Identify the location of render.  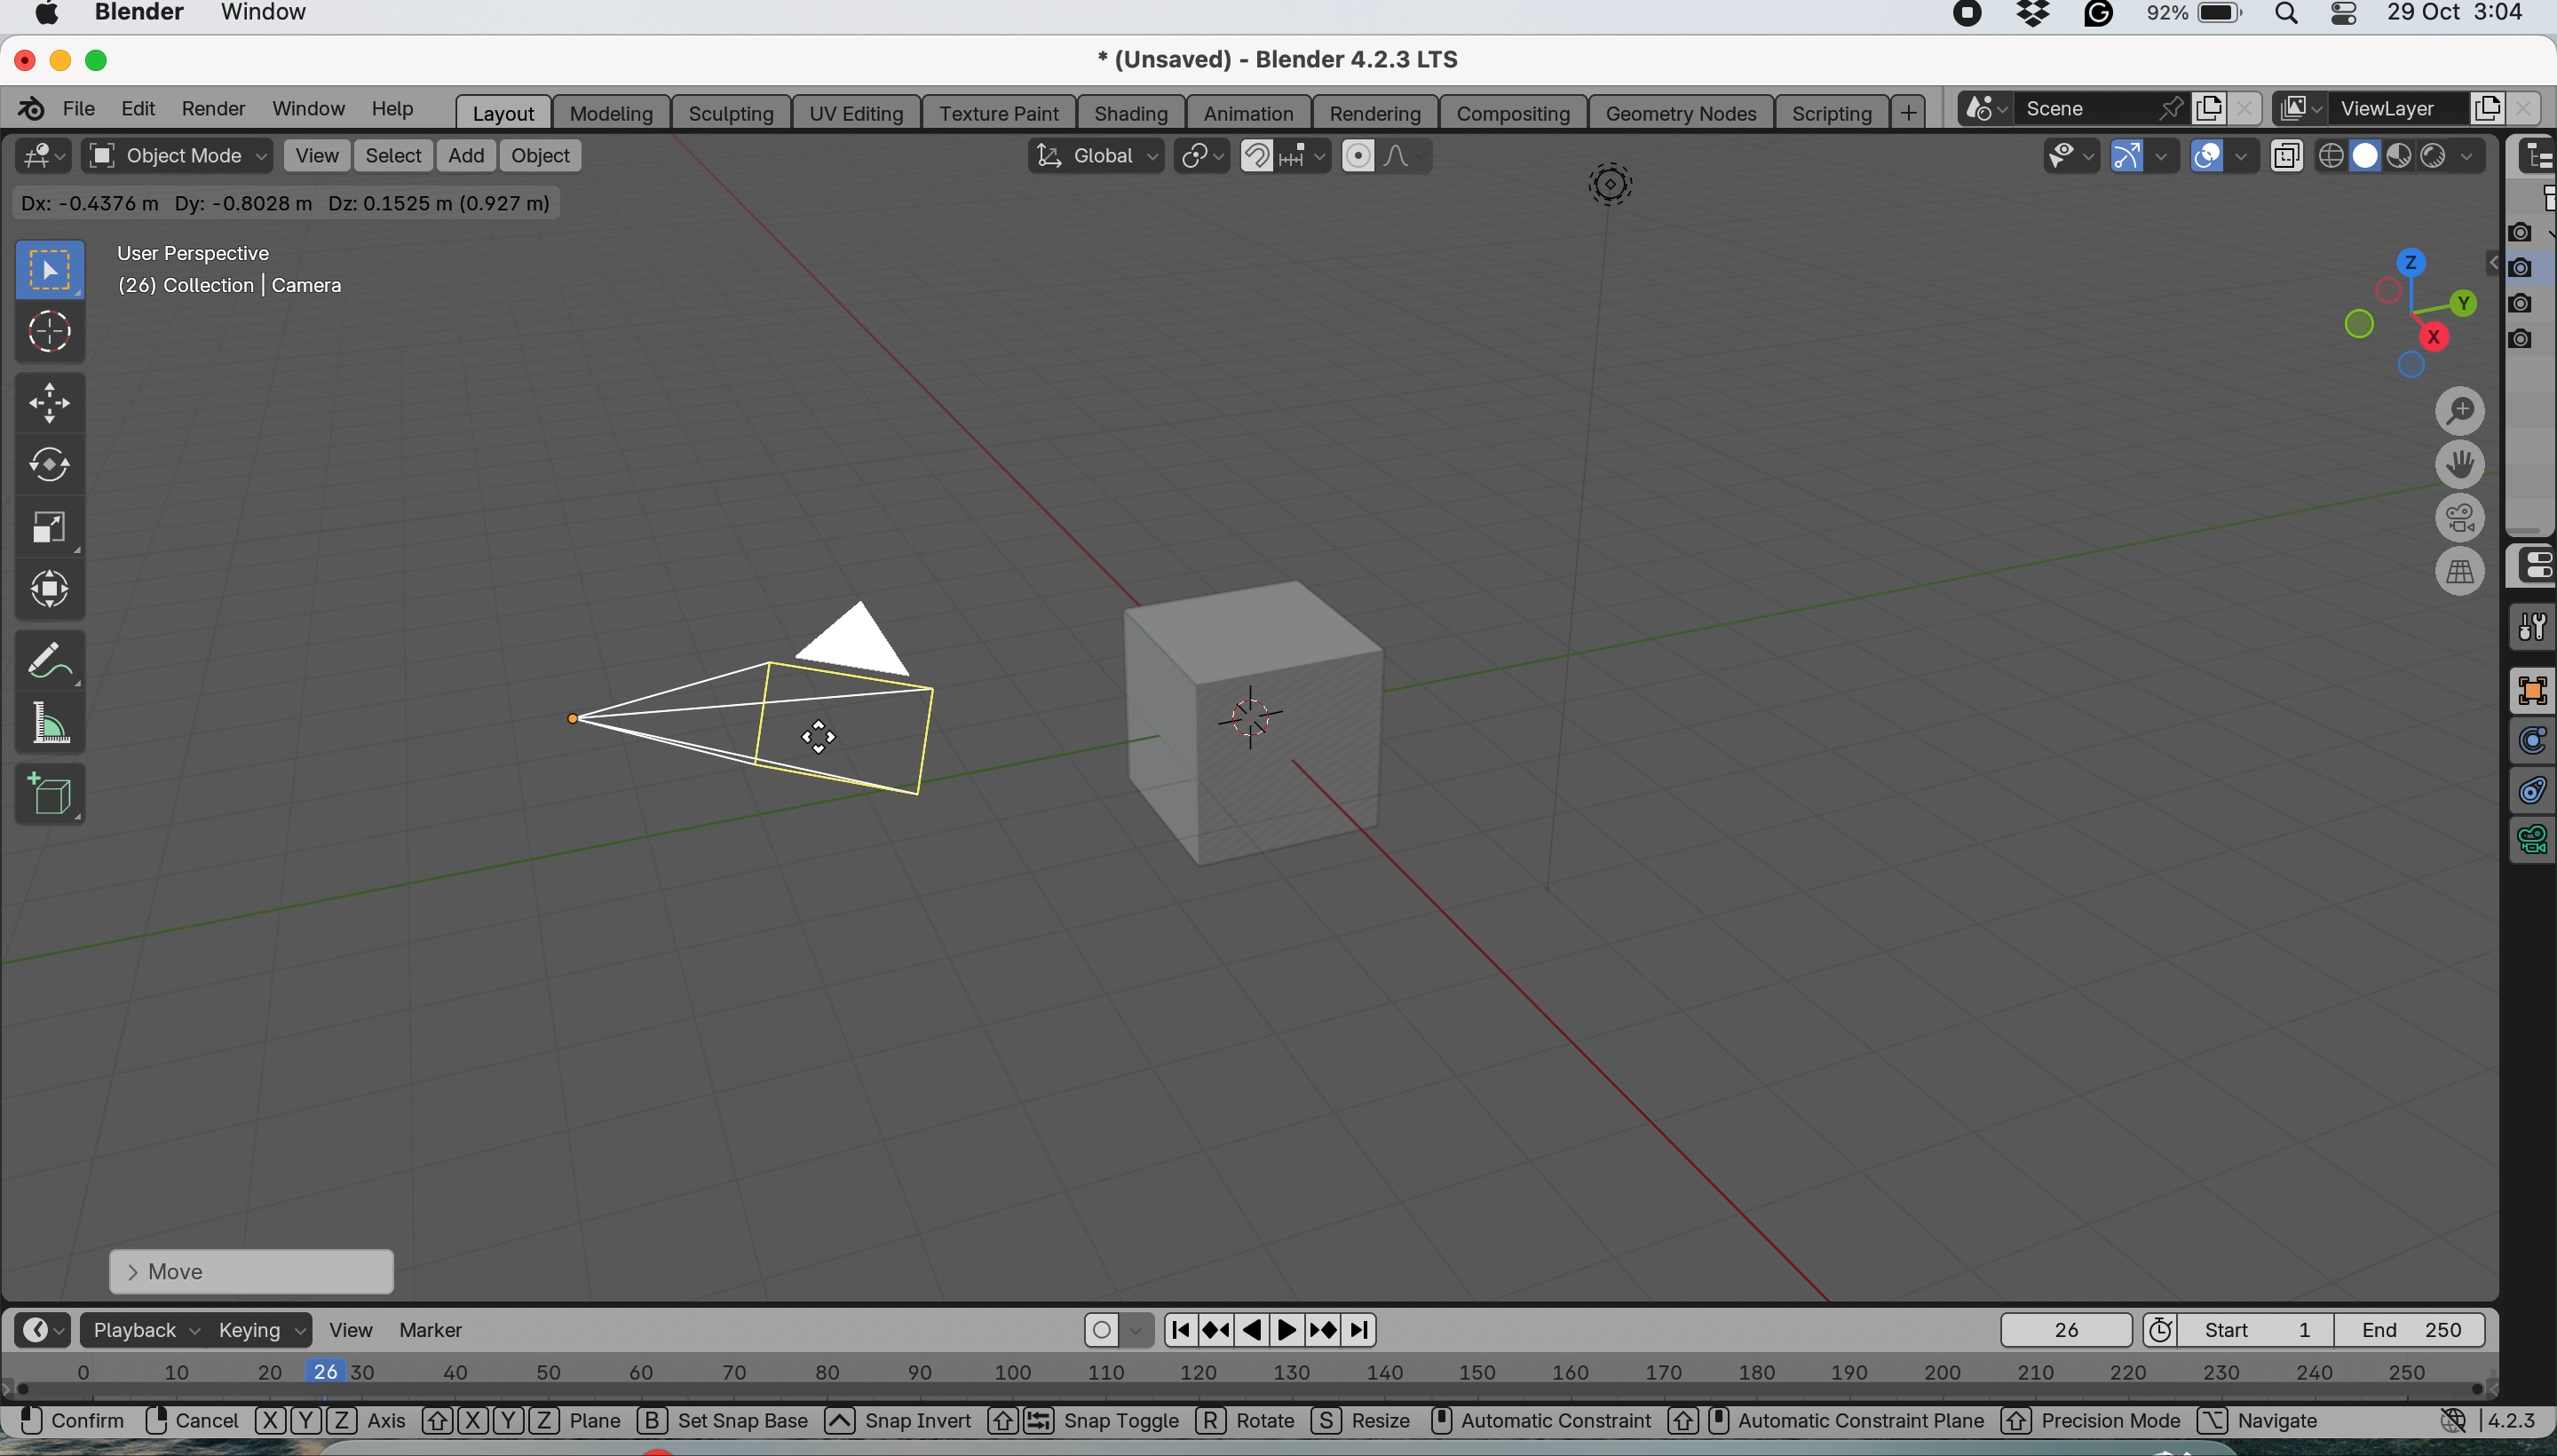
(212, 109).